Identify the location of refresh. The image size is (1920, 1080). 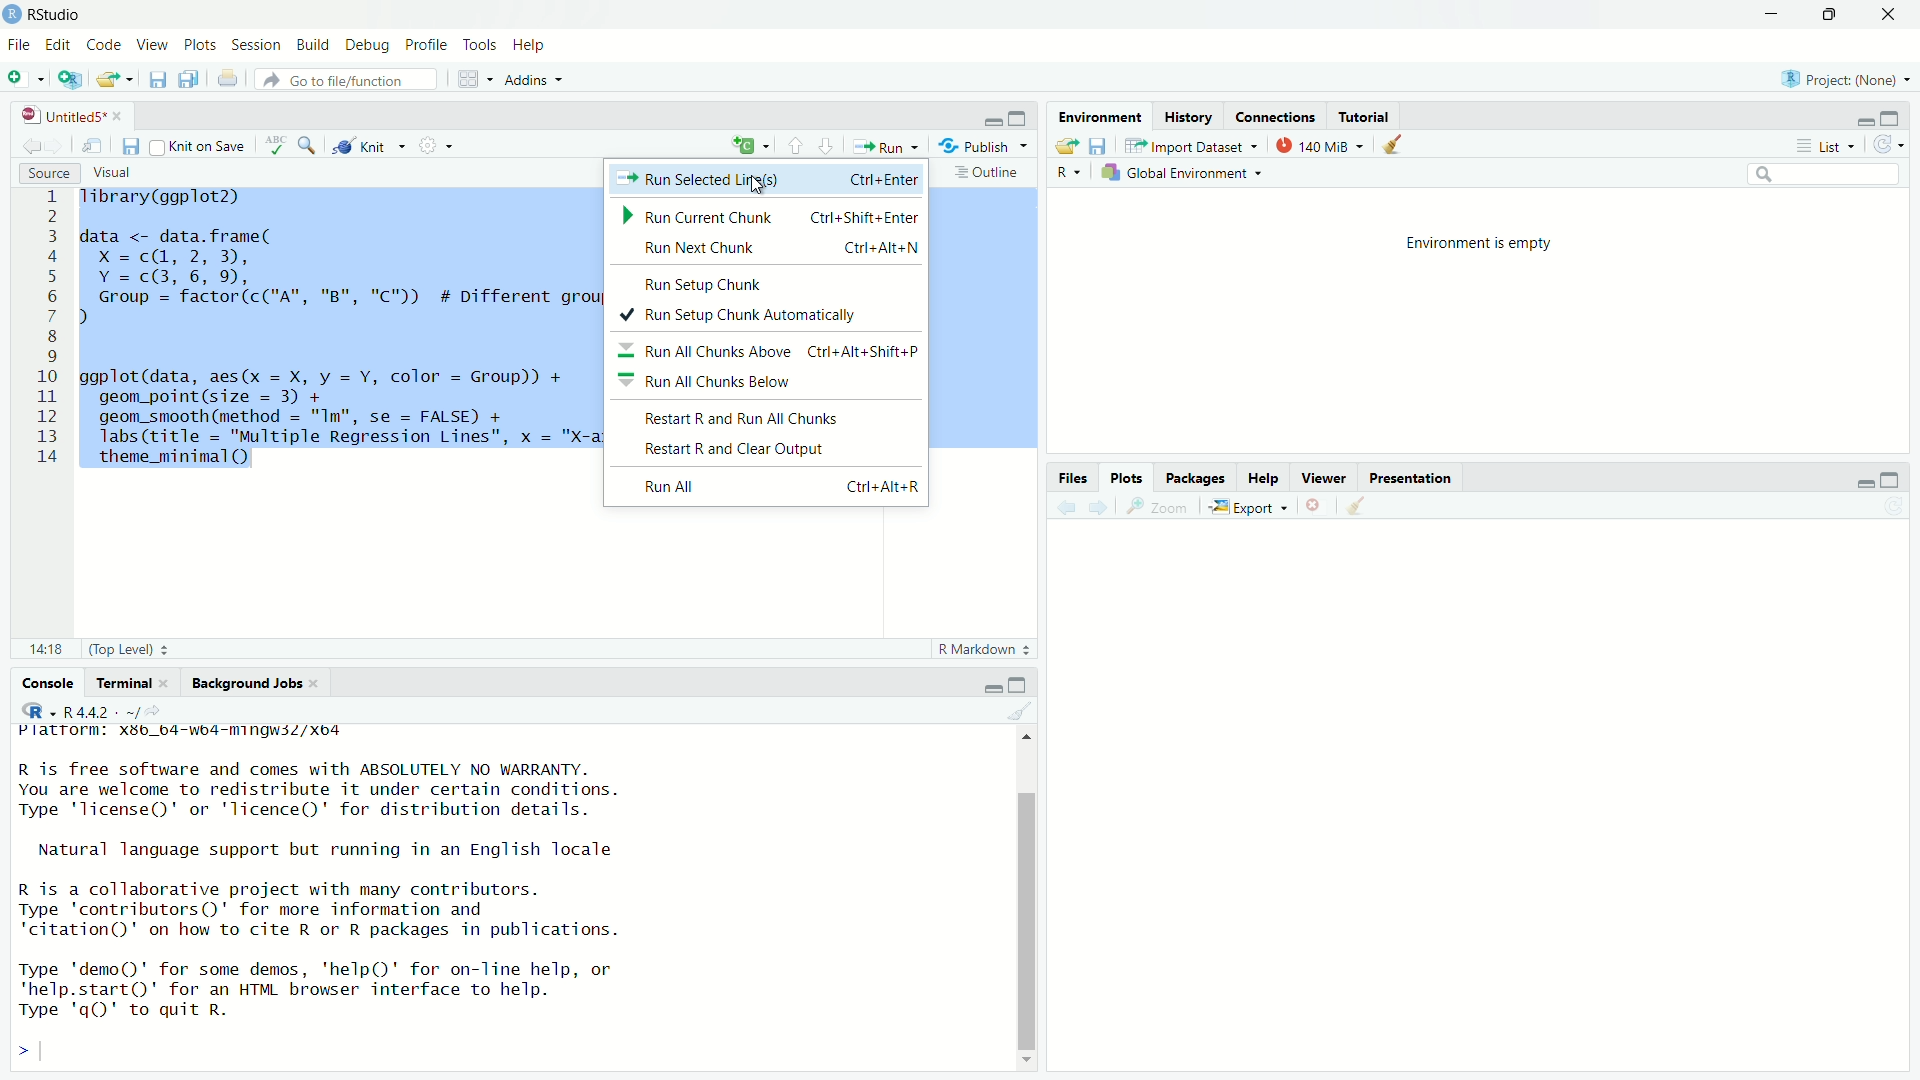
(1899, 508).